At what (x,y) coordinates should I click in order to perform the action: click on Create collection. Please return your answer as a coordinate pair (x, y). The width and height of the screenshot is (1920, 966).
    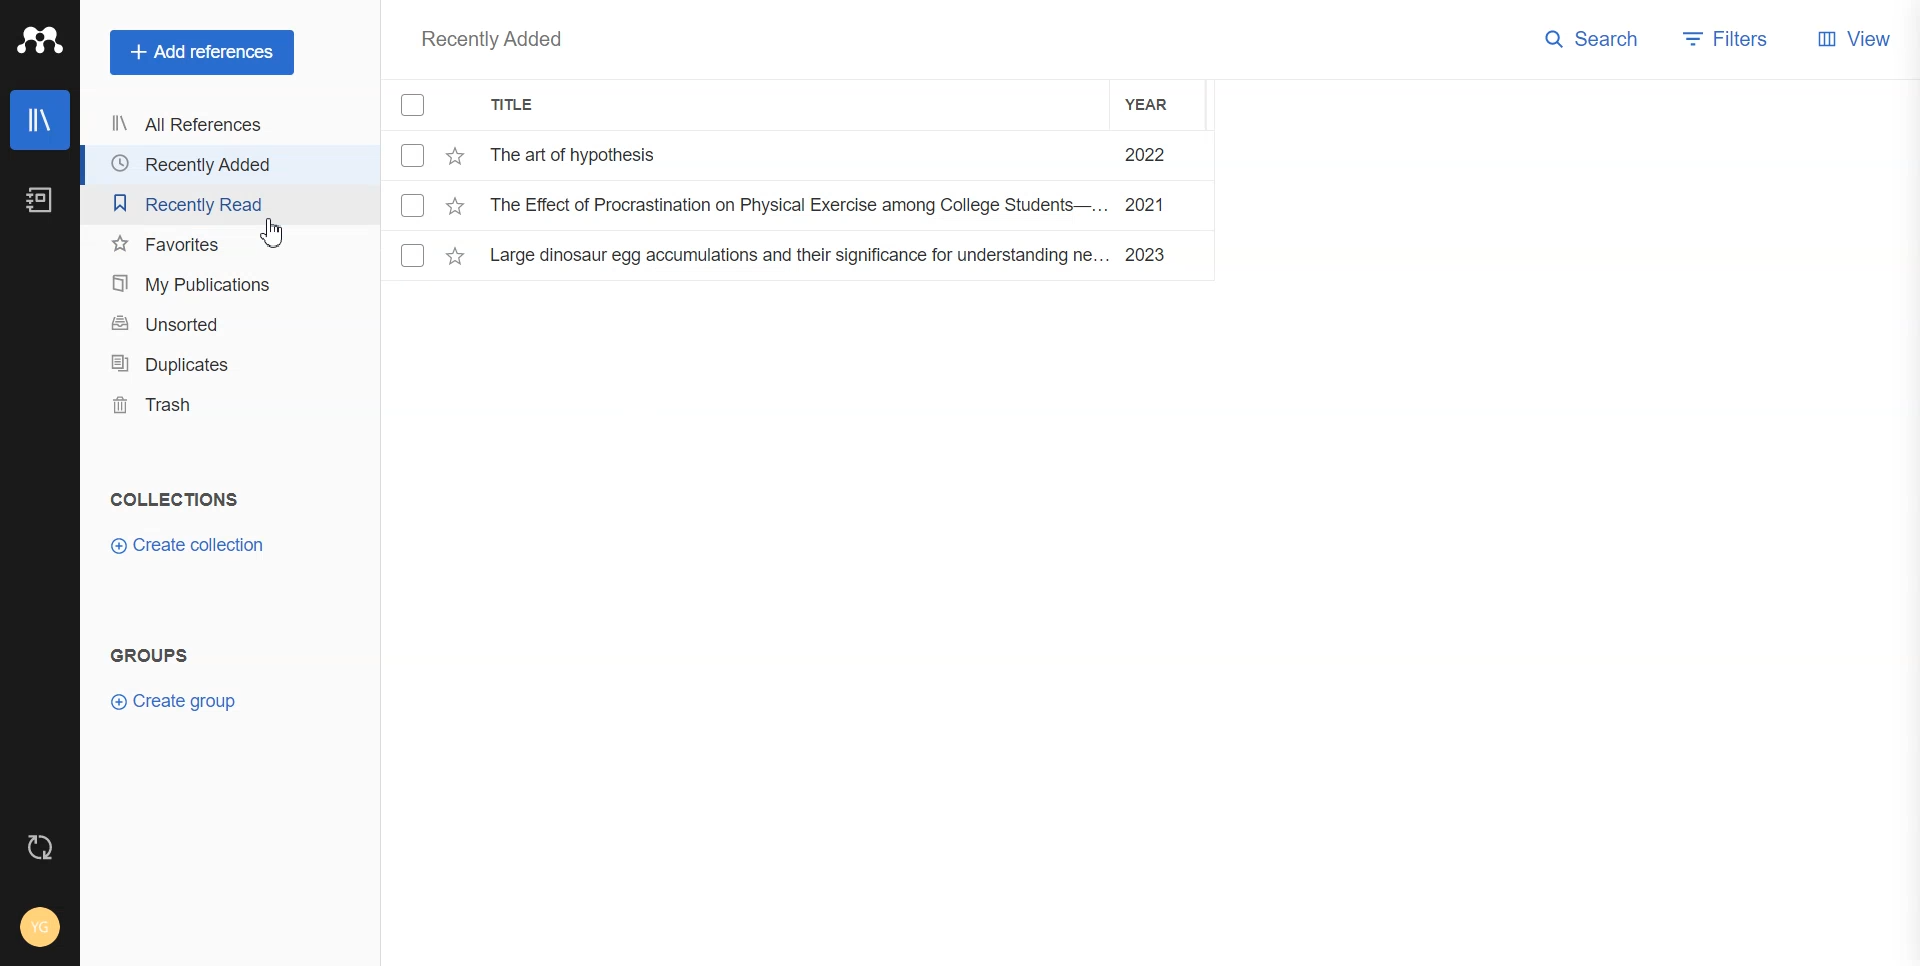
    Looking at the image, I should click on (188, 546).